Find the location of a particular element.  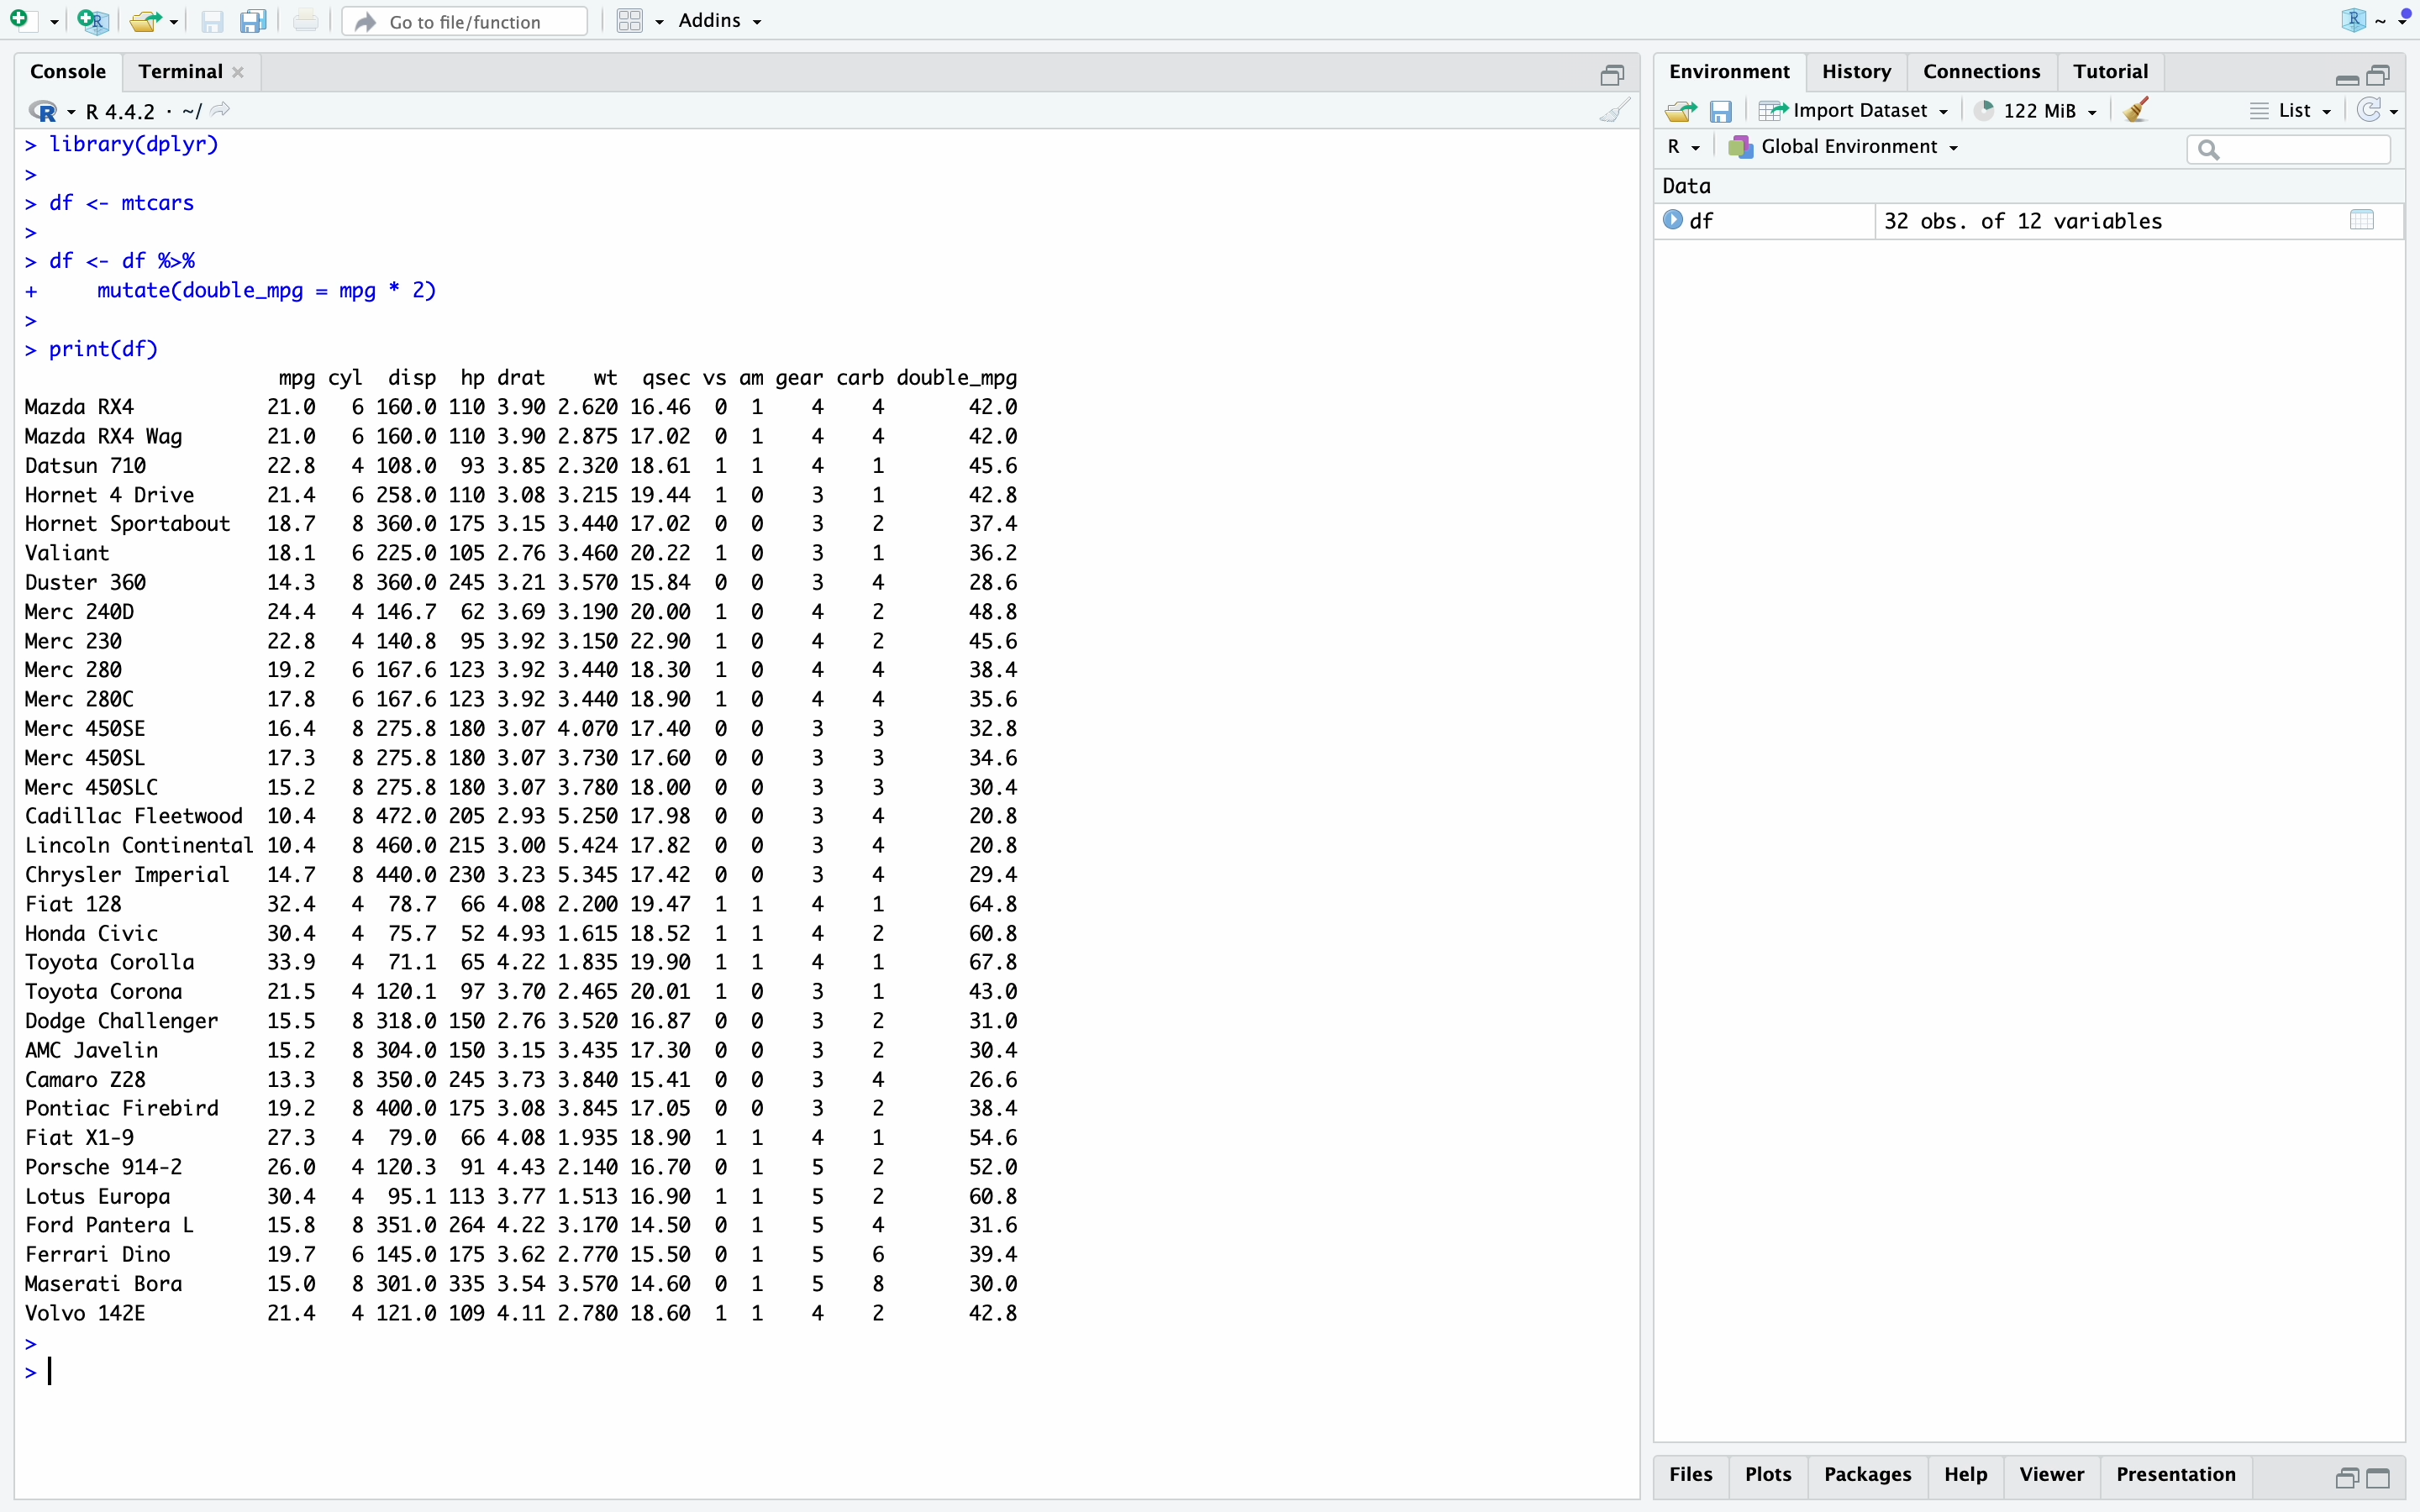

viewer is located at coordinates (2053, 1476).